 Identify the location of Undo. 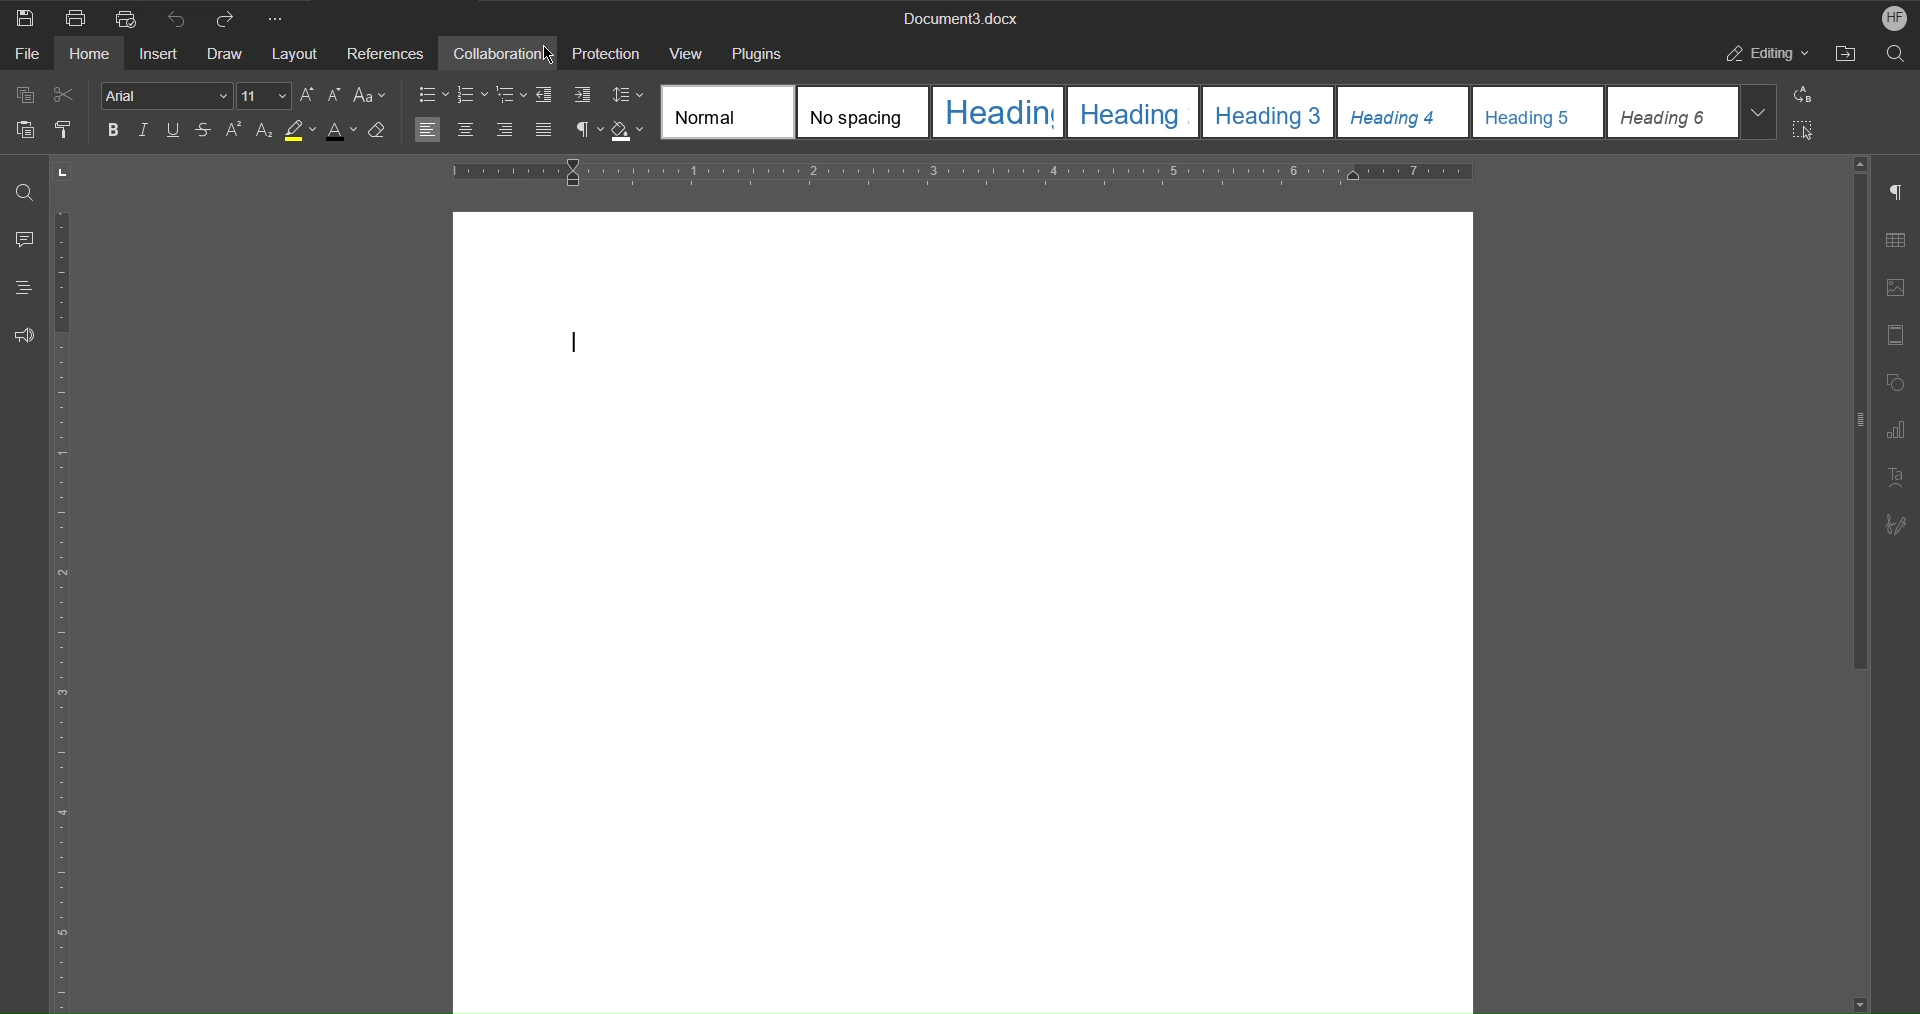
(180, 18).